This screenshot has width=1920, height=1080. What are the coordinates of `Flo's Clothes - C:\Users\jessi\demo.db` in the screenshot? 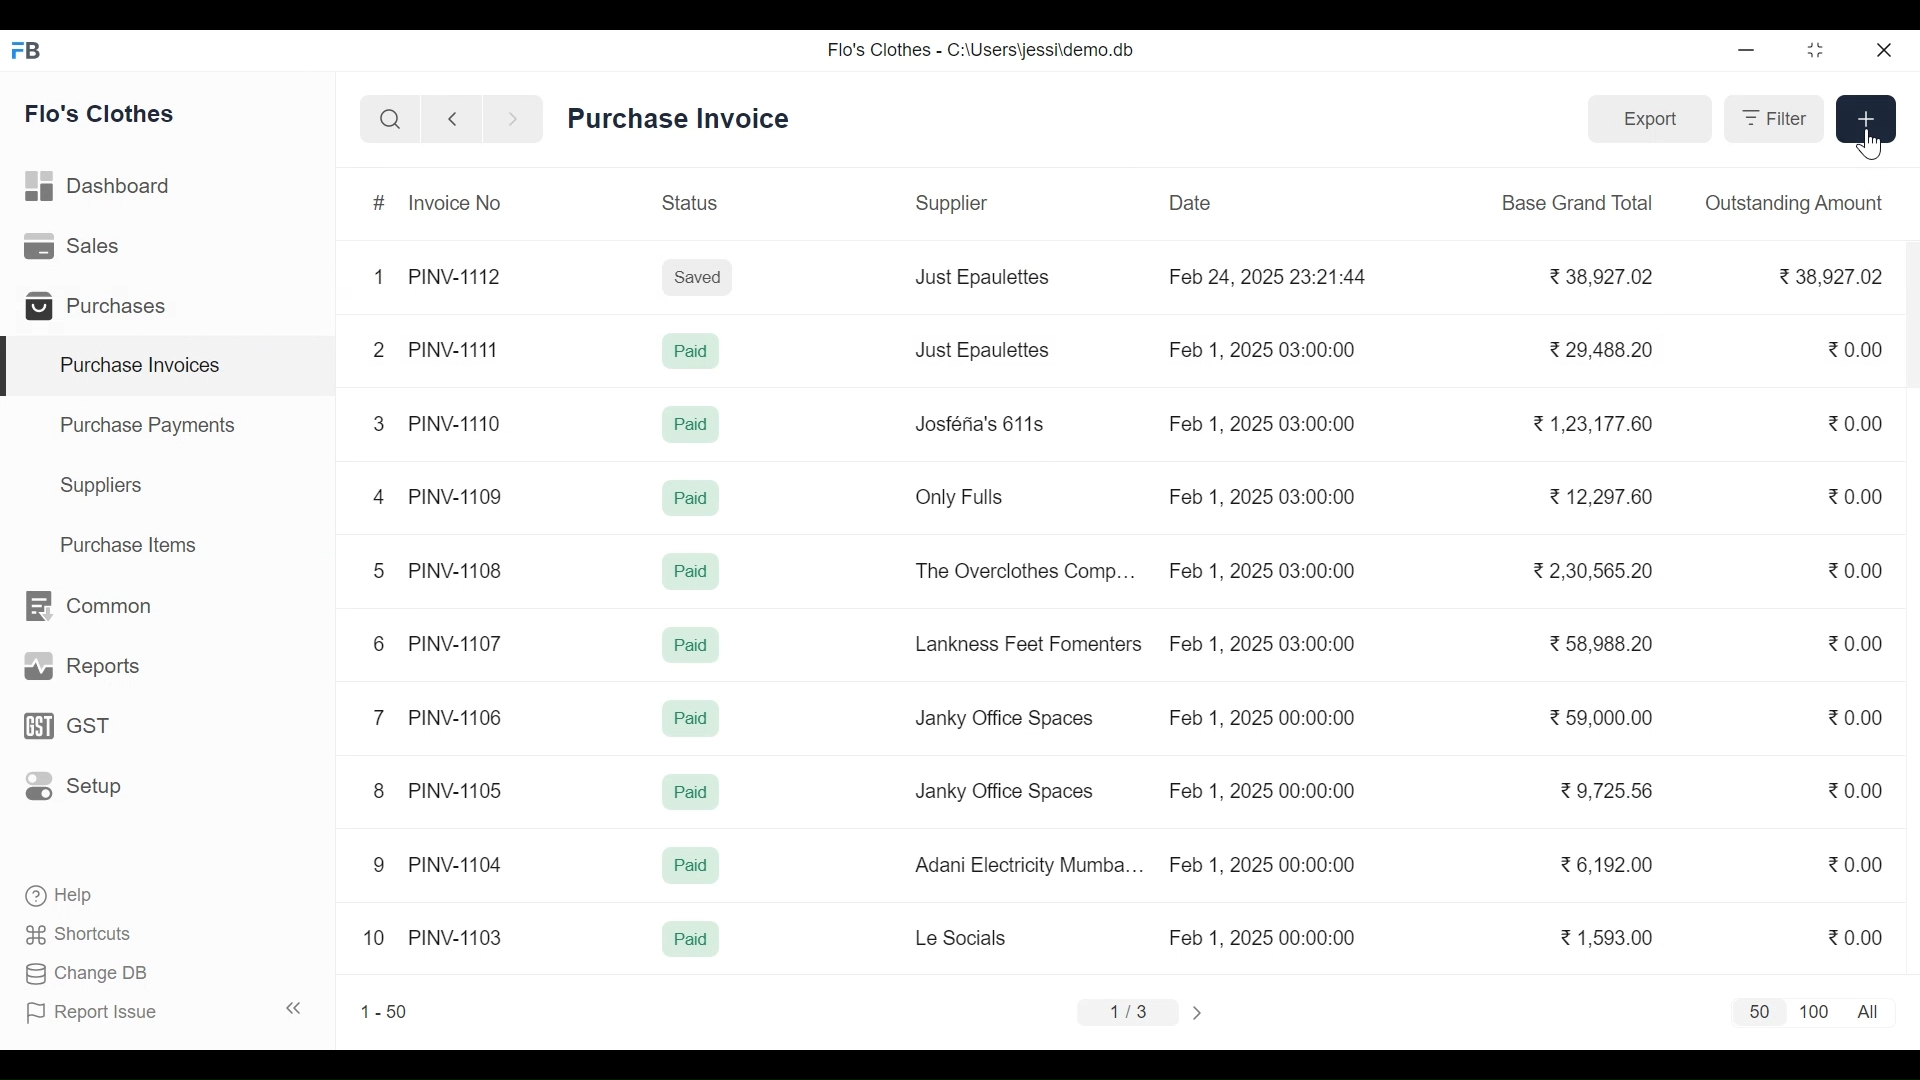 It's located at (984, 48).